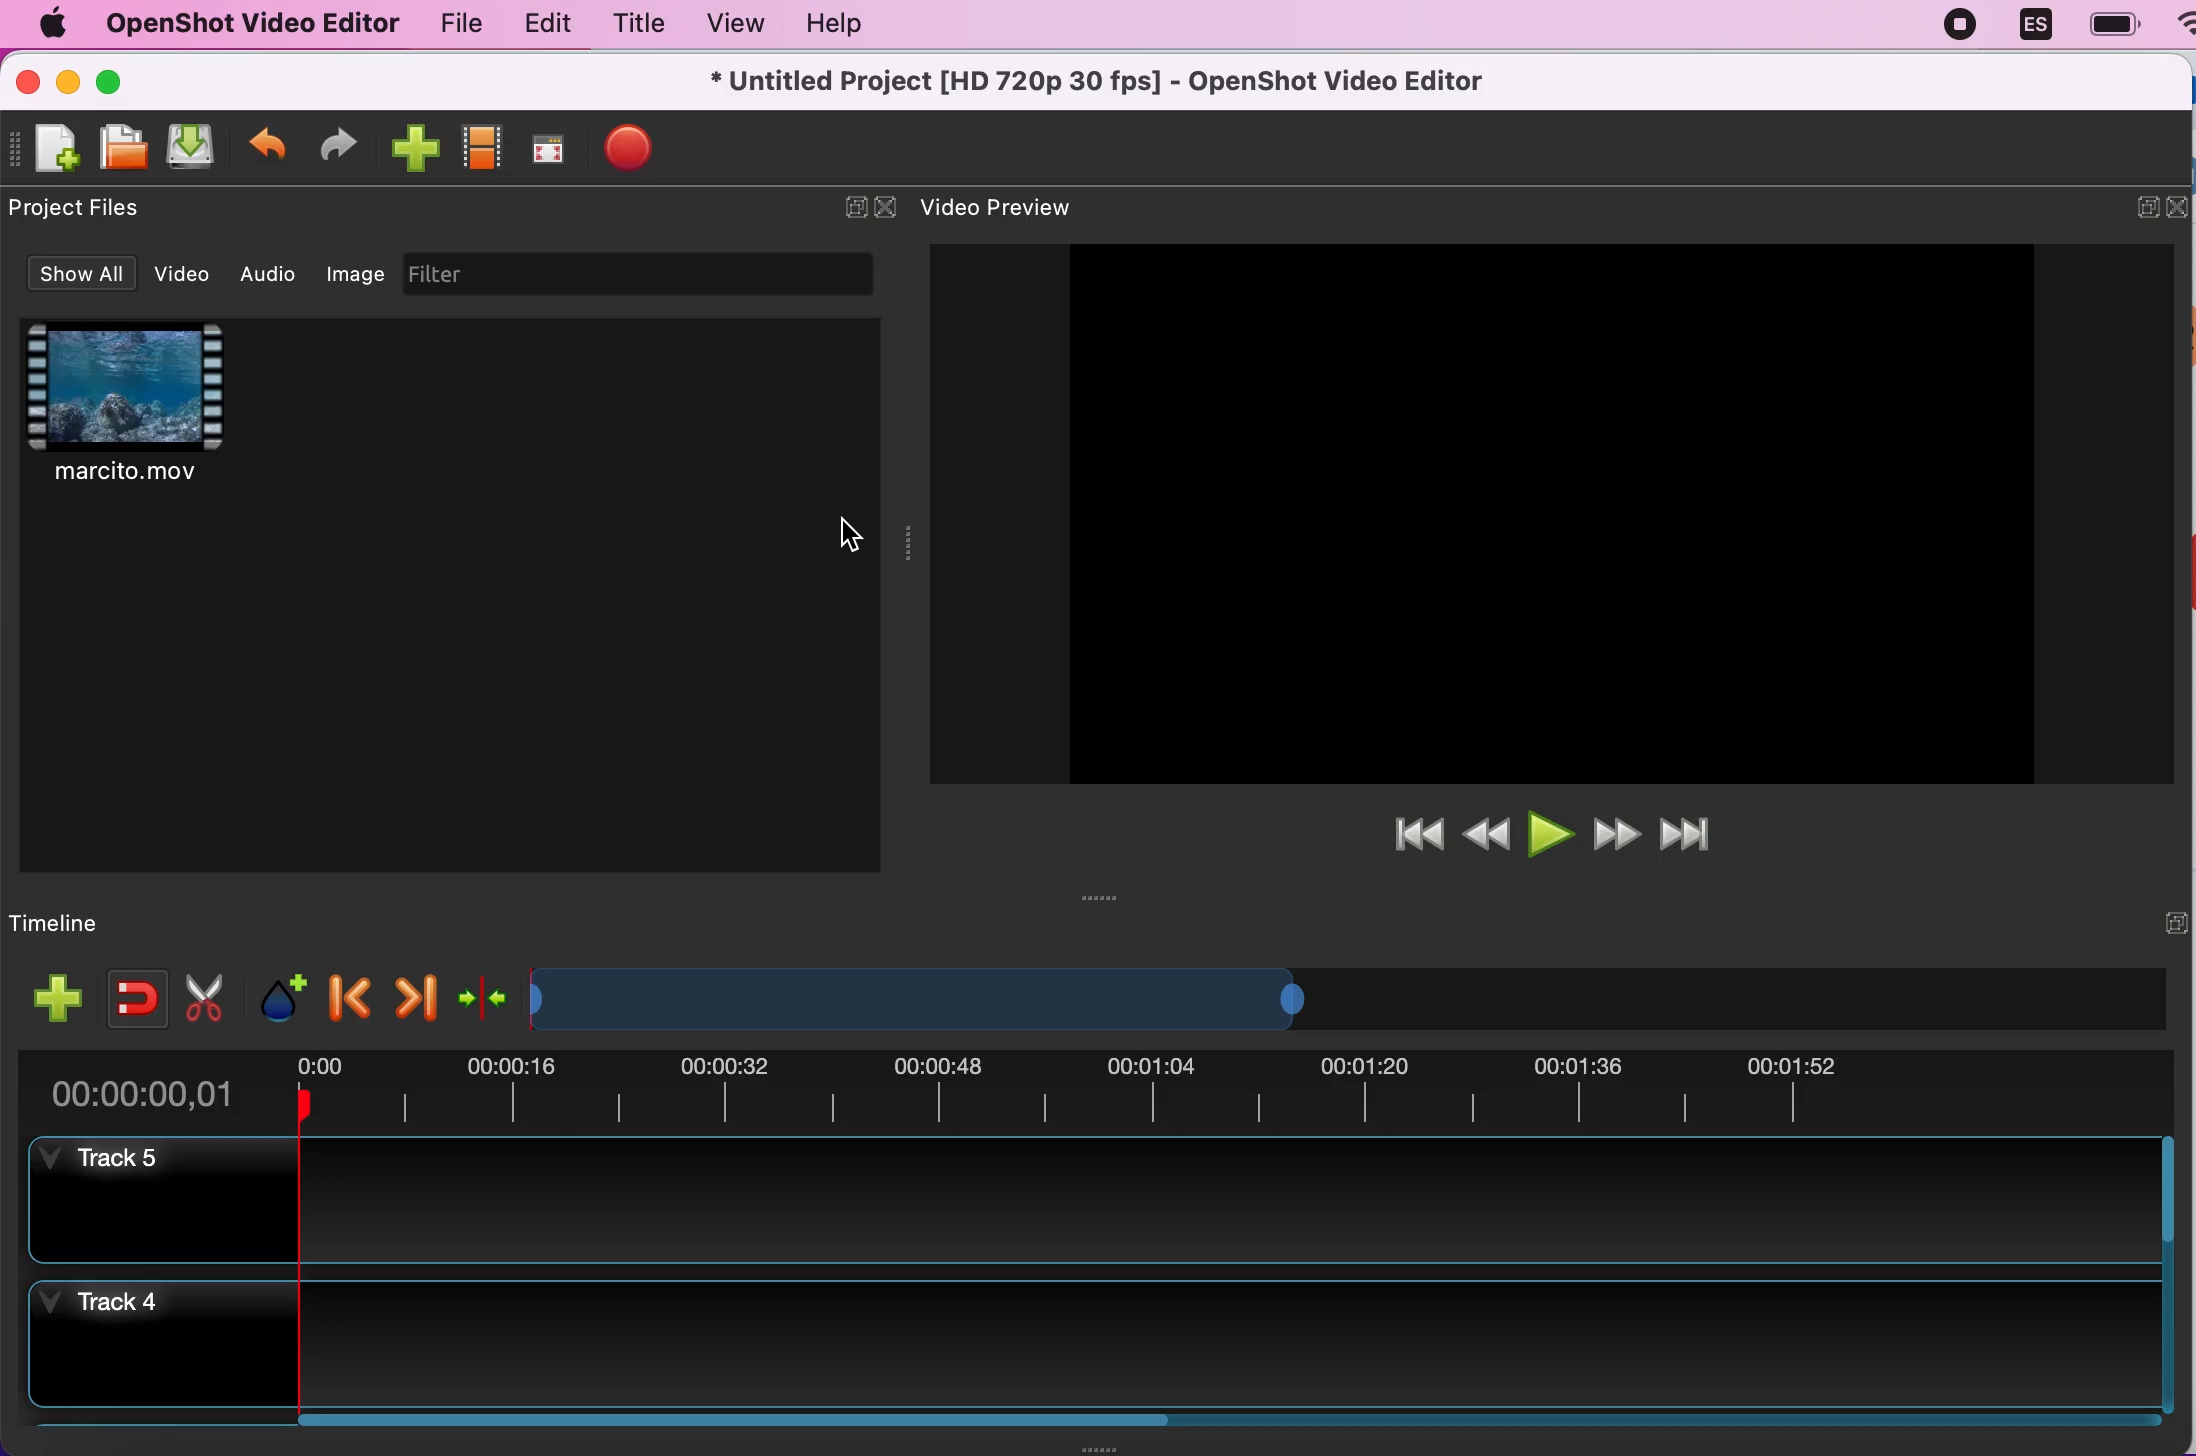  Describe the element at coordinates (1707, 833) in the screenshot. I see `jump to end` at that location.